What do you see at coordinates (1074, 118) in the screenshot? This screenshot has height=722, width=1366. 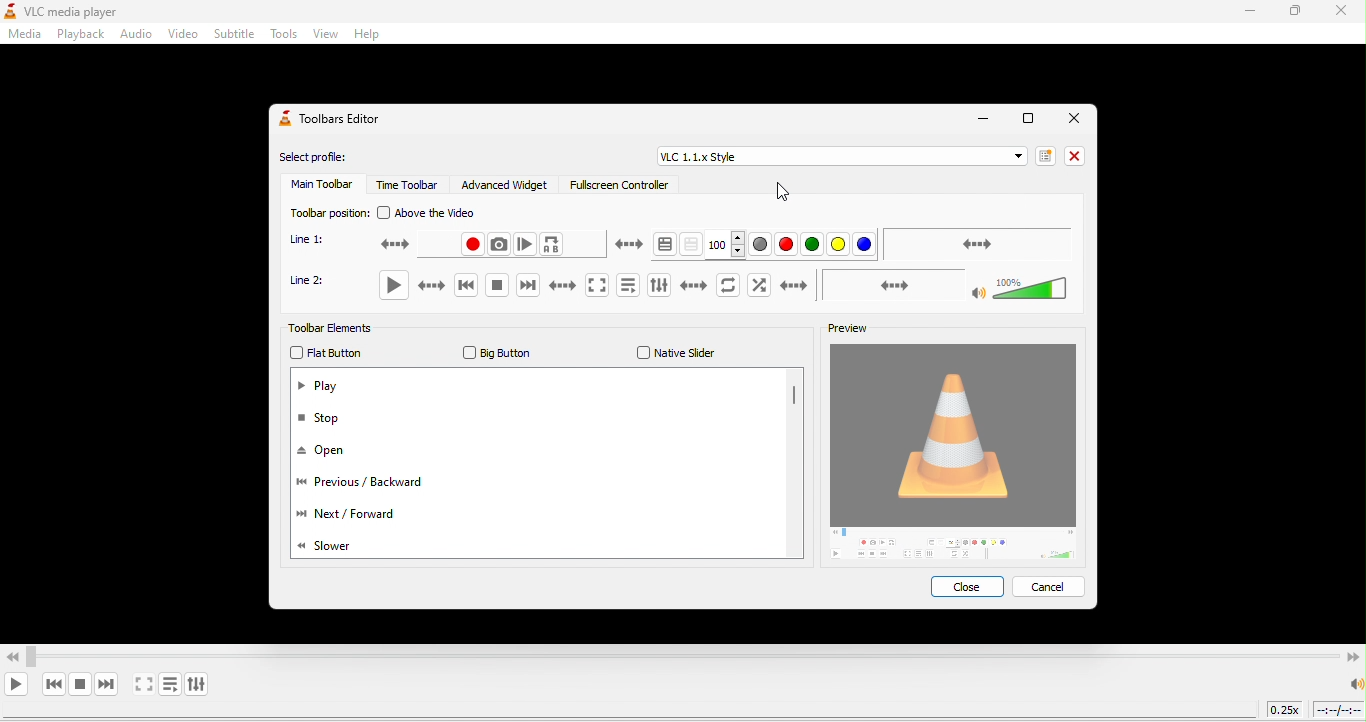 I see `Close` at bounding box center [1074, 118].